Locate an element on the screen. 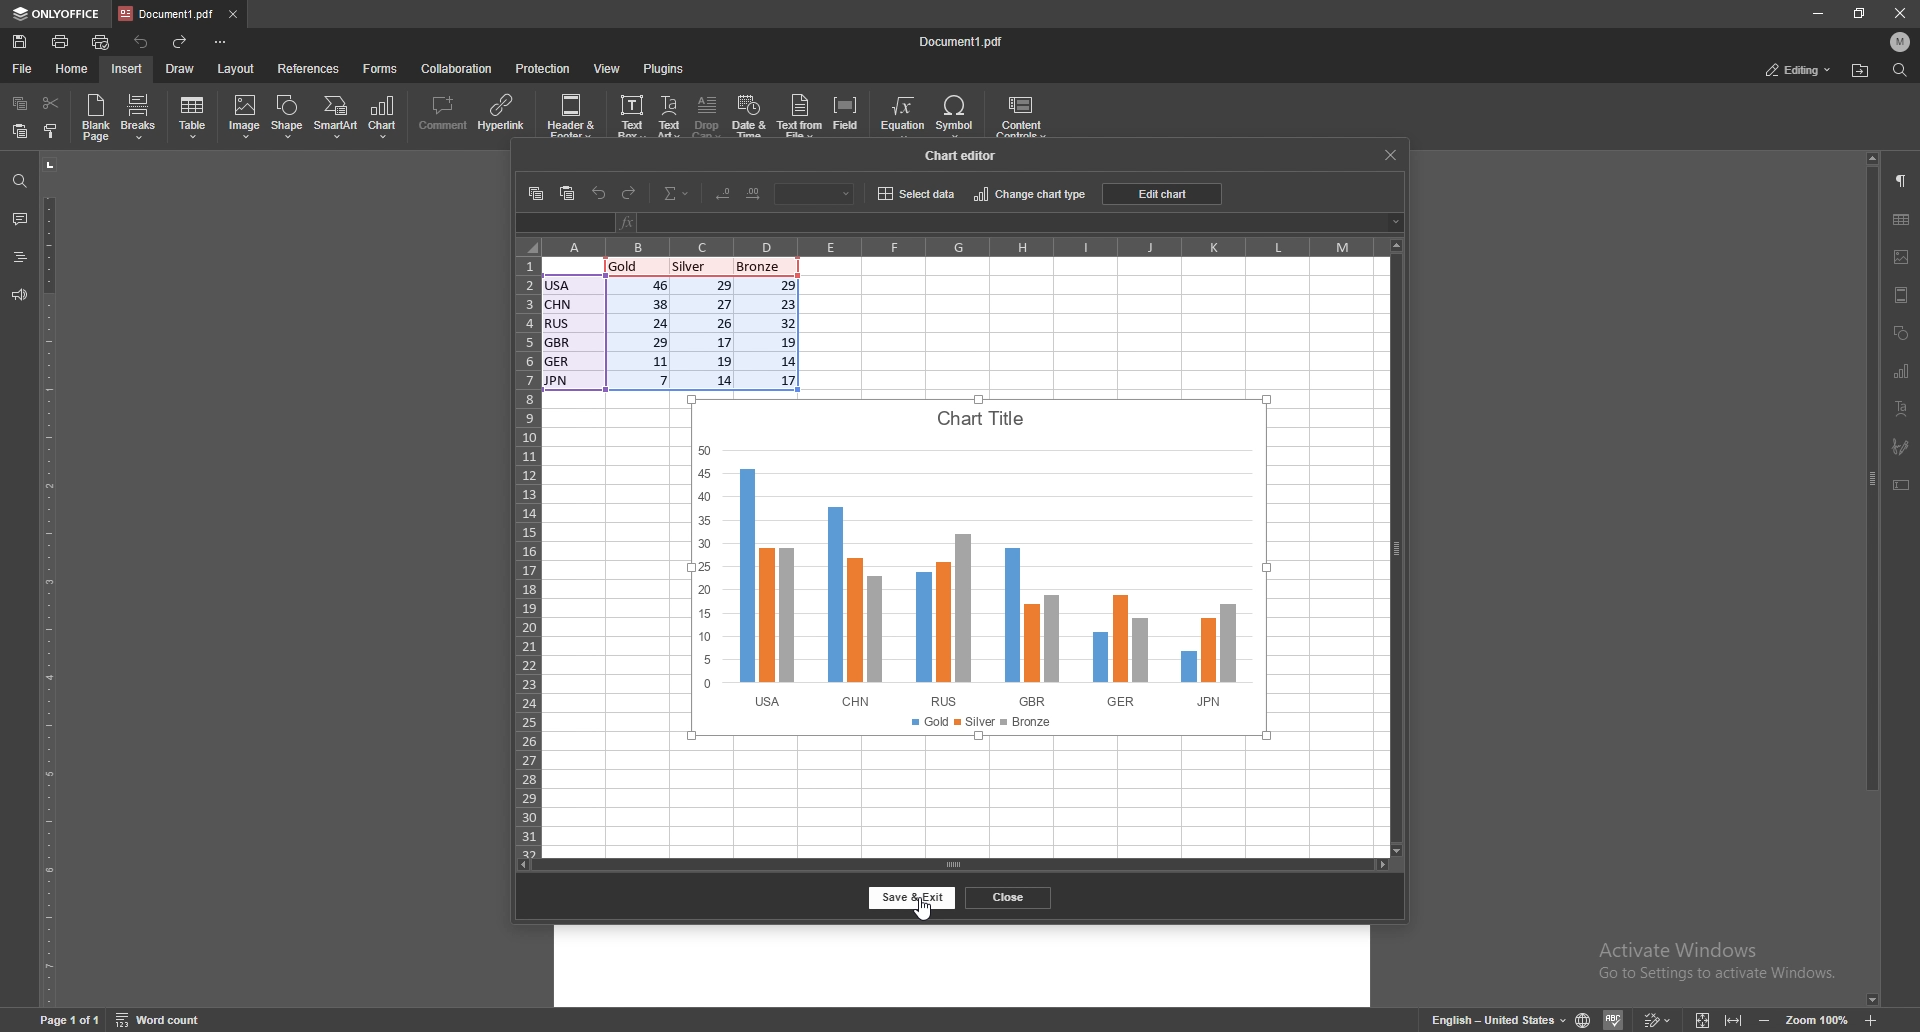 The image size is (1920, 1032). 7 is located at coordinates (658, 381).